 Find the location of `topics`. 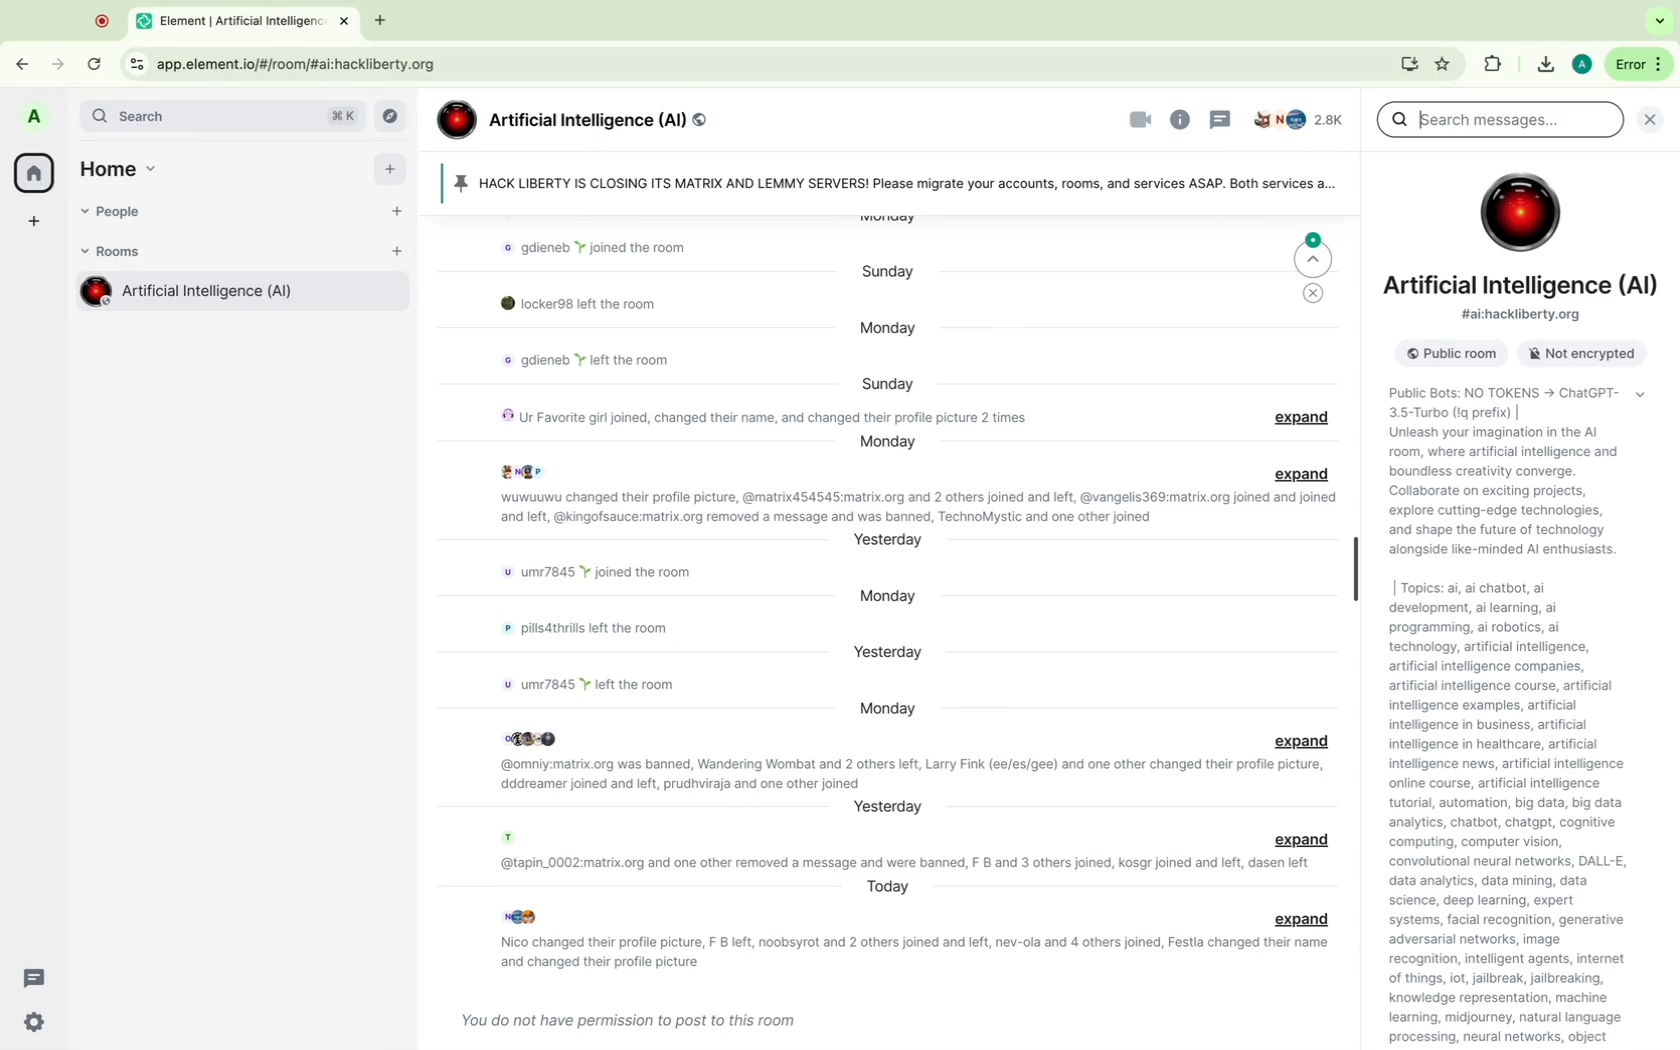

topics is located at coordinates (1529, 814).